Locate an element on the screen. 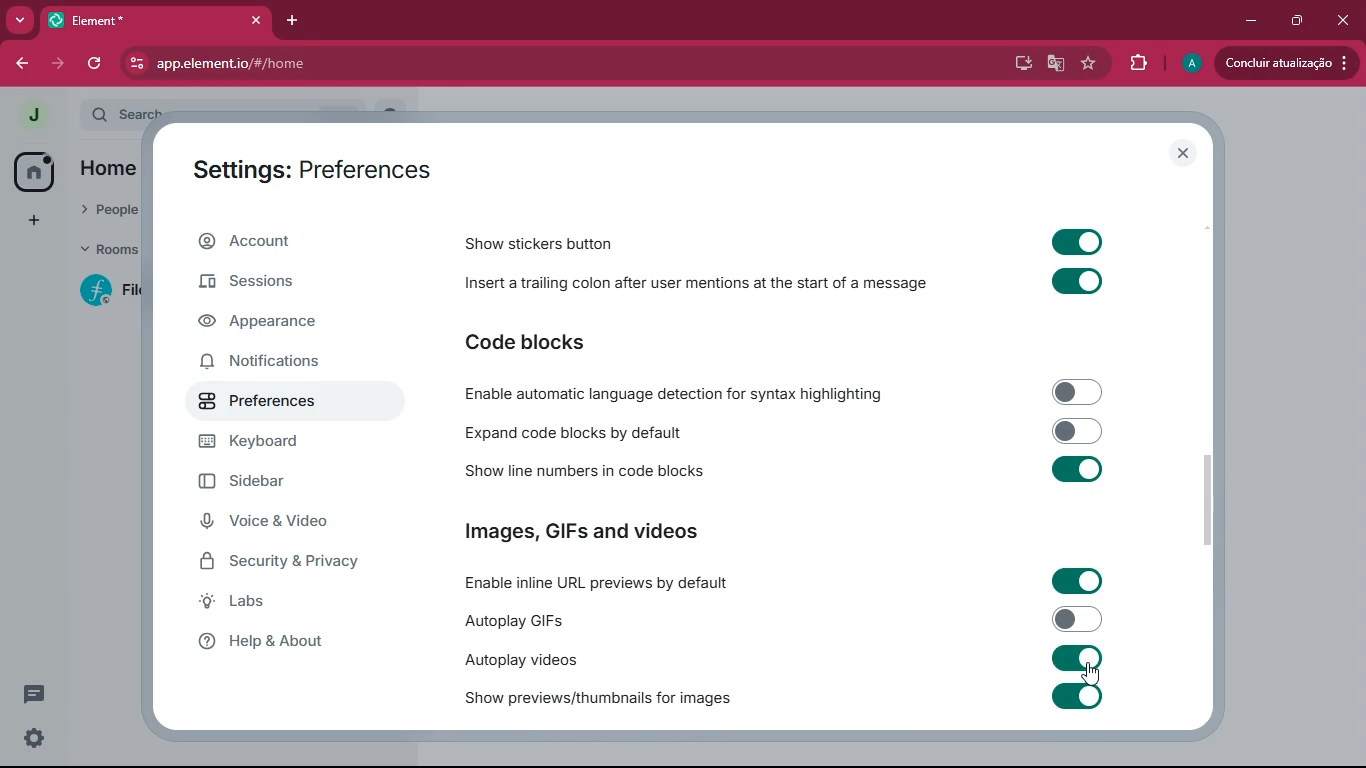 The image size is (1366, 768). automatic is located at coordinates (680, 393).